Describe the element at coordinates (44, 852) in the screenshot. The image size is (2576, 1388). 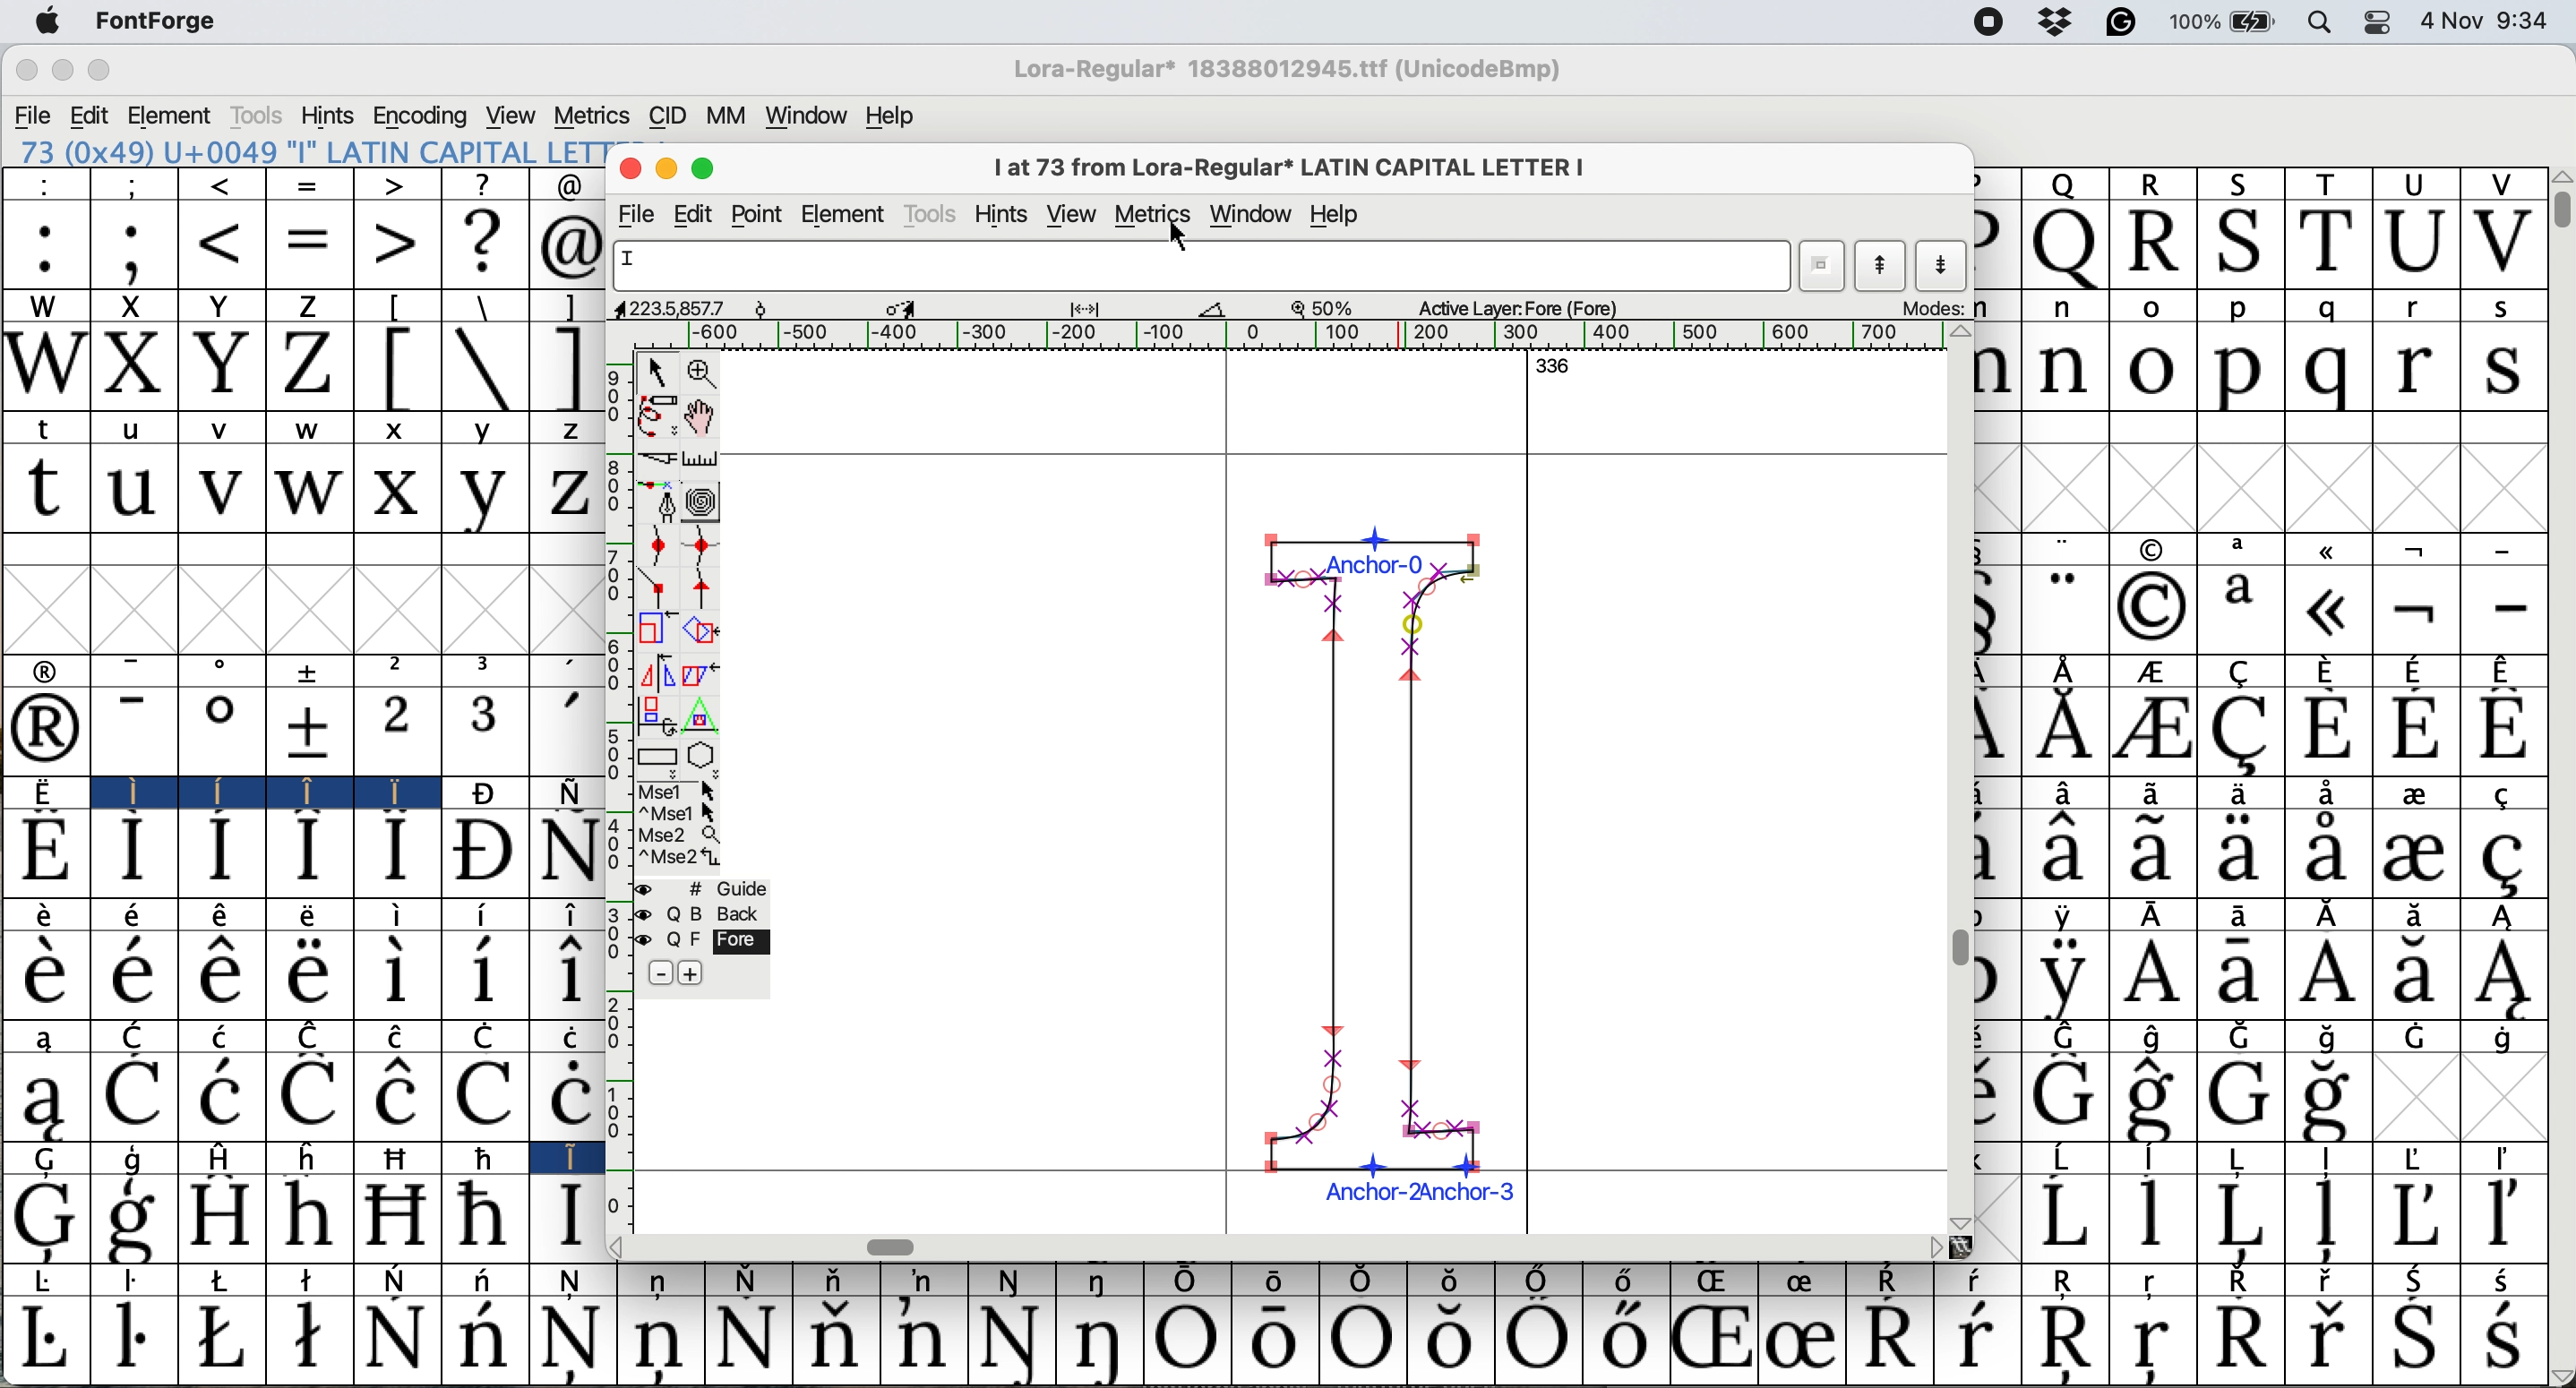
I see `Symbol` at that location.